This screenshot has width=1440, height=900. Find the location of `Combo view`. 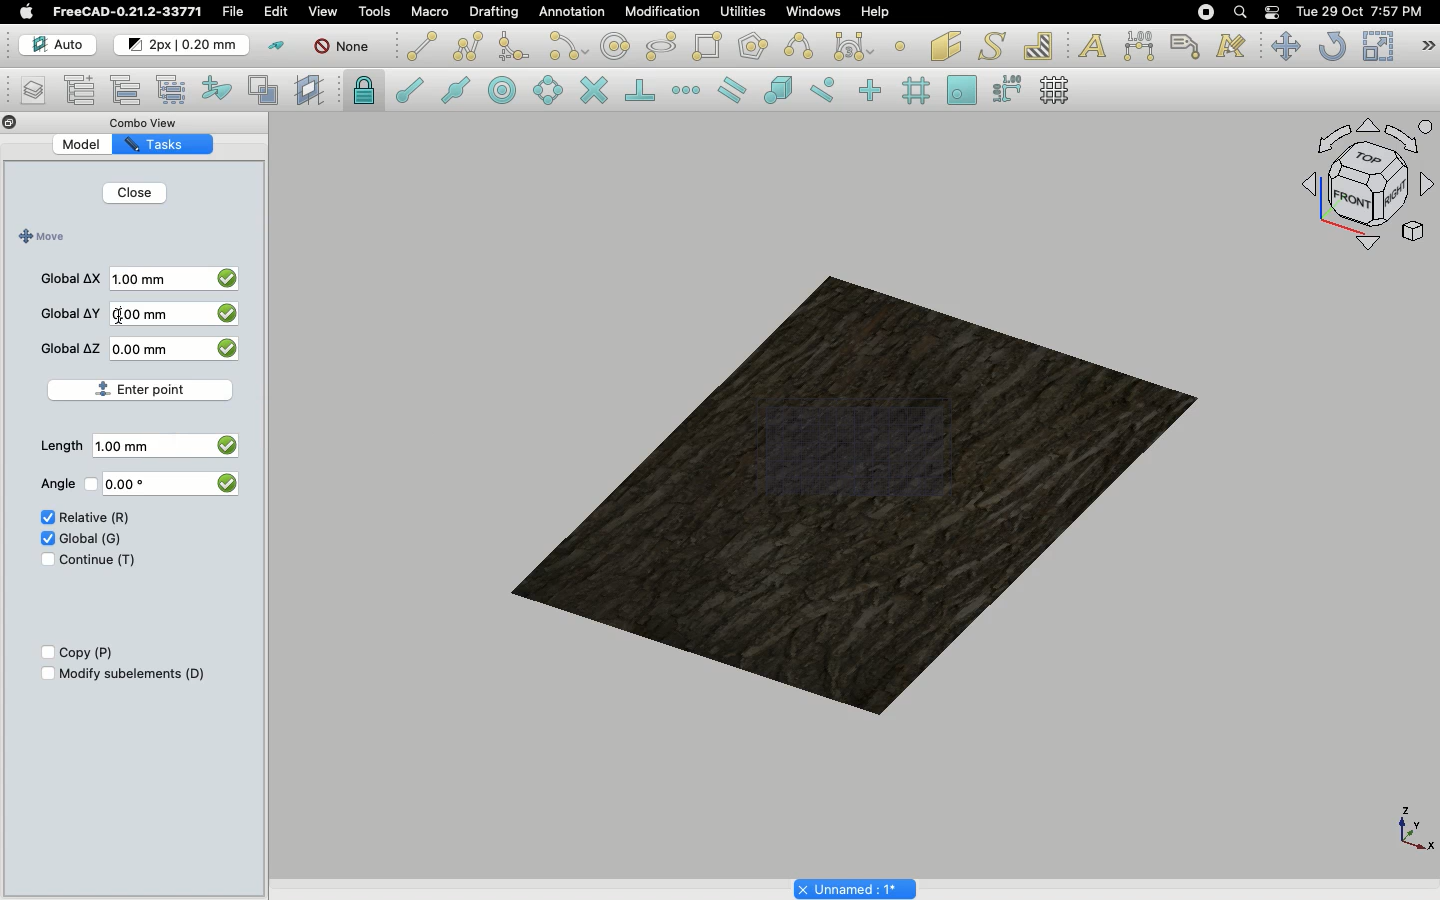

Combo view is located at coordinates (154, 122).